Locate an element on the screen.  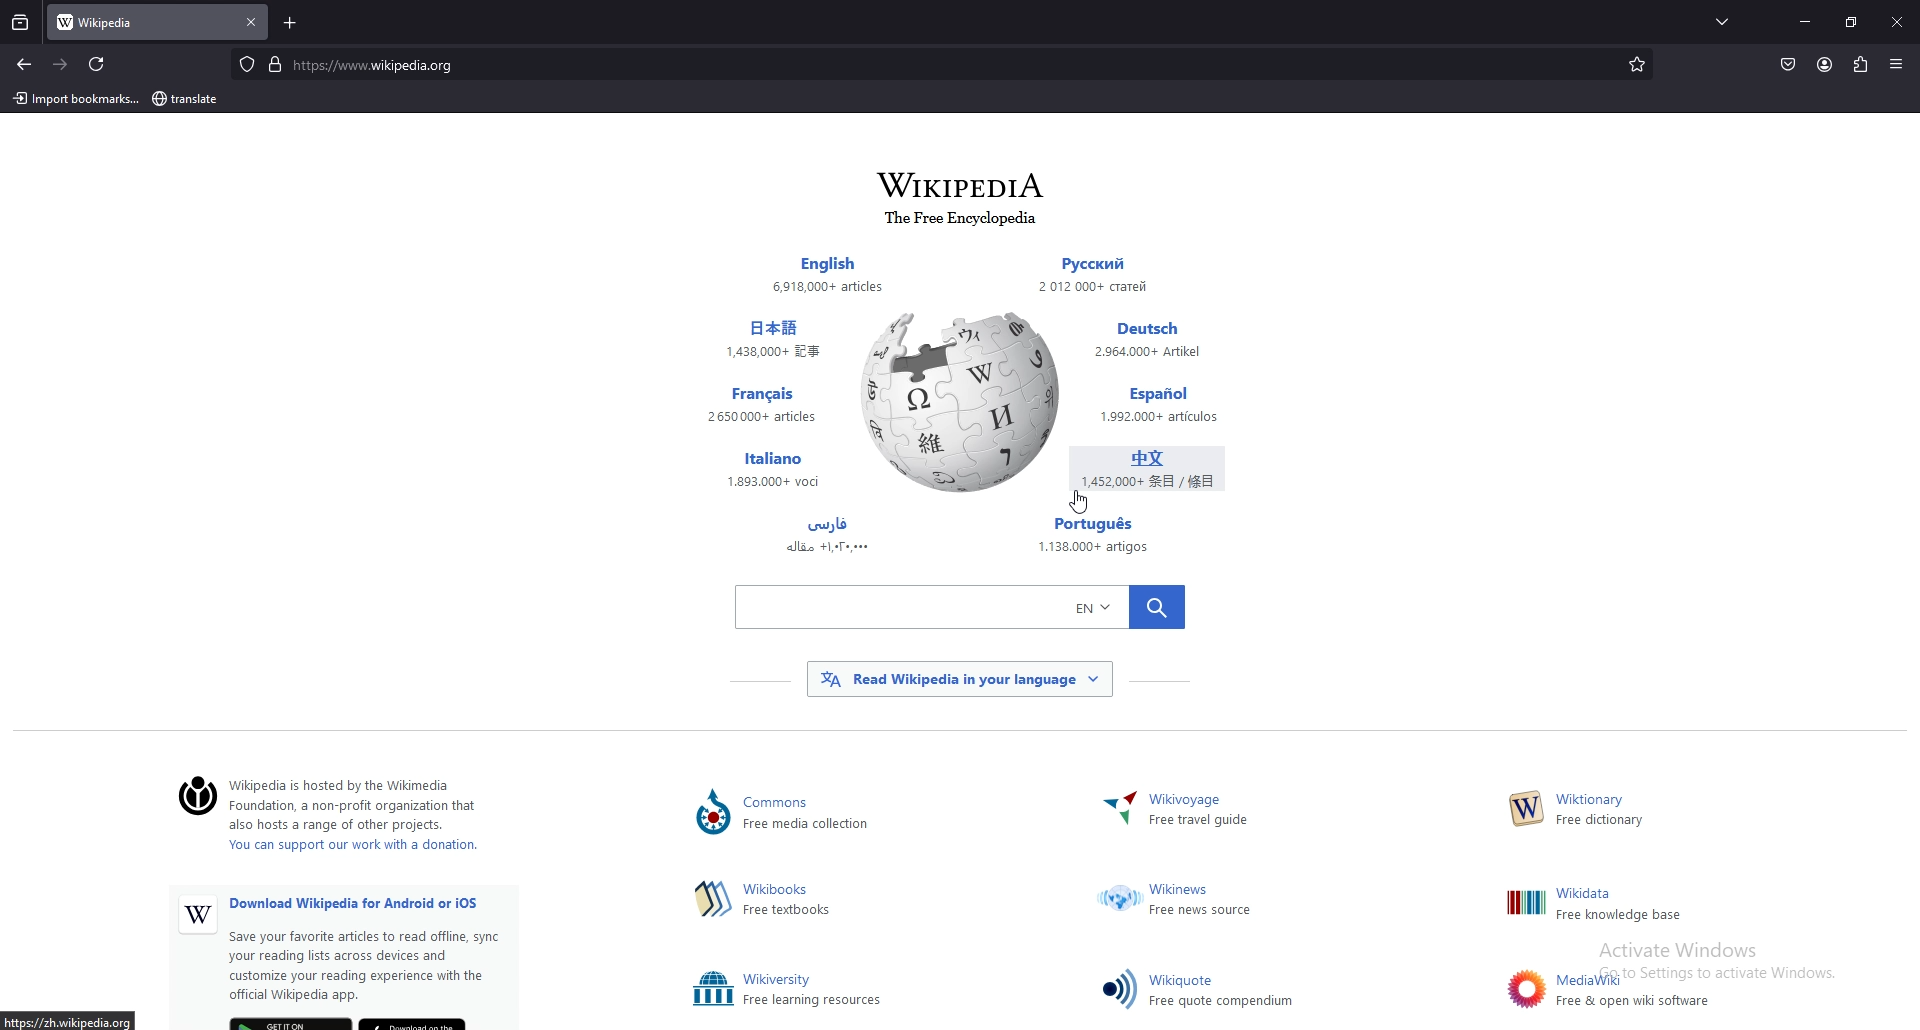
resize is located at coordinates (1851, 23).